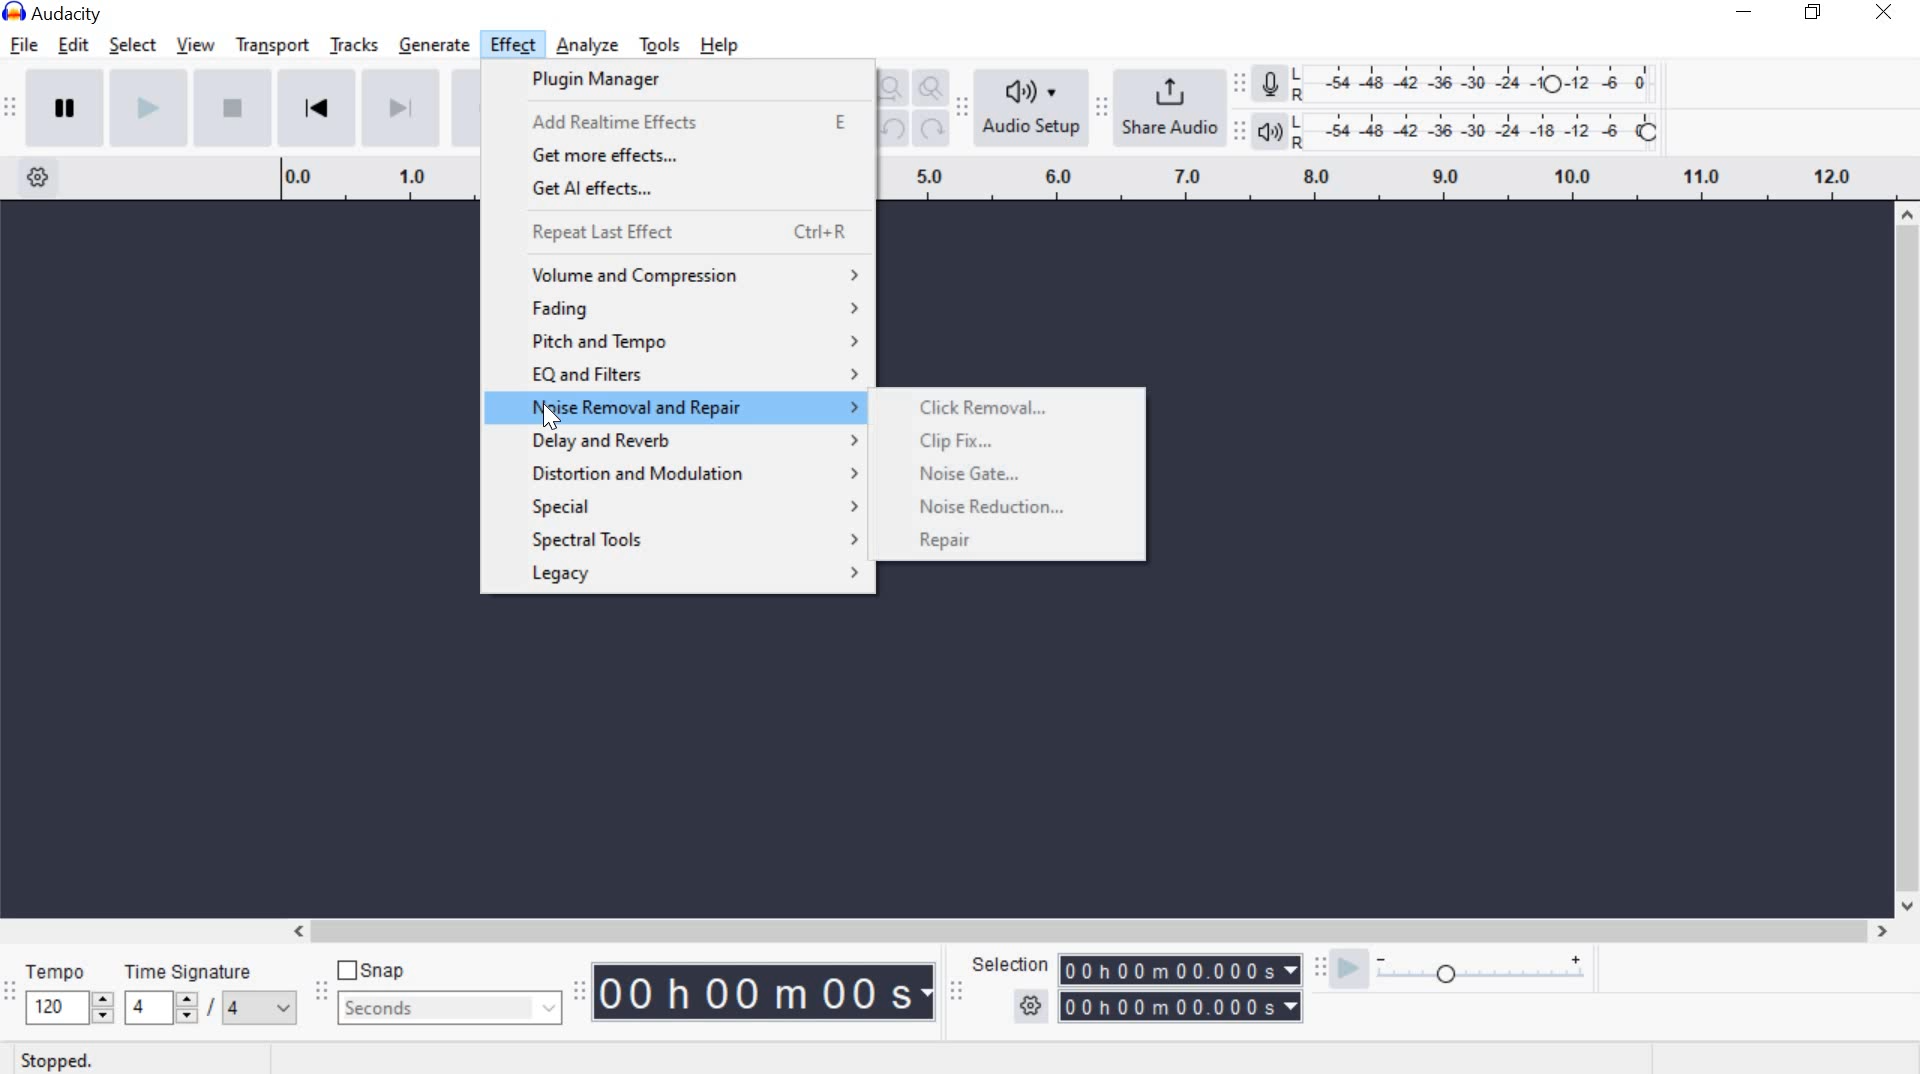  Describe the element at coordinates (1324, 964) in the screenshot. I see `Play-at-speed toolbar` at that location.